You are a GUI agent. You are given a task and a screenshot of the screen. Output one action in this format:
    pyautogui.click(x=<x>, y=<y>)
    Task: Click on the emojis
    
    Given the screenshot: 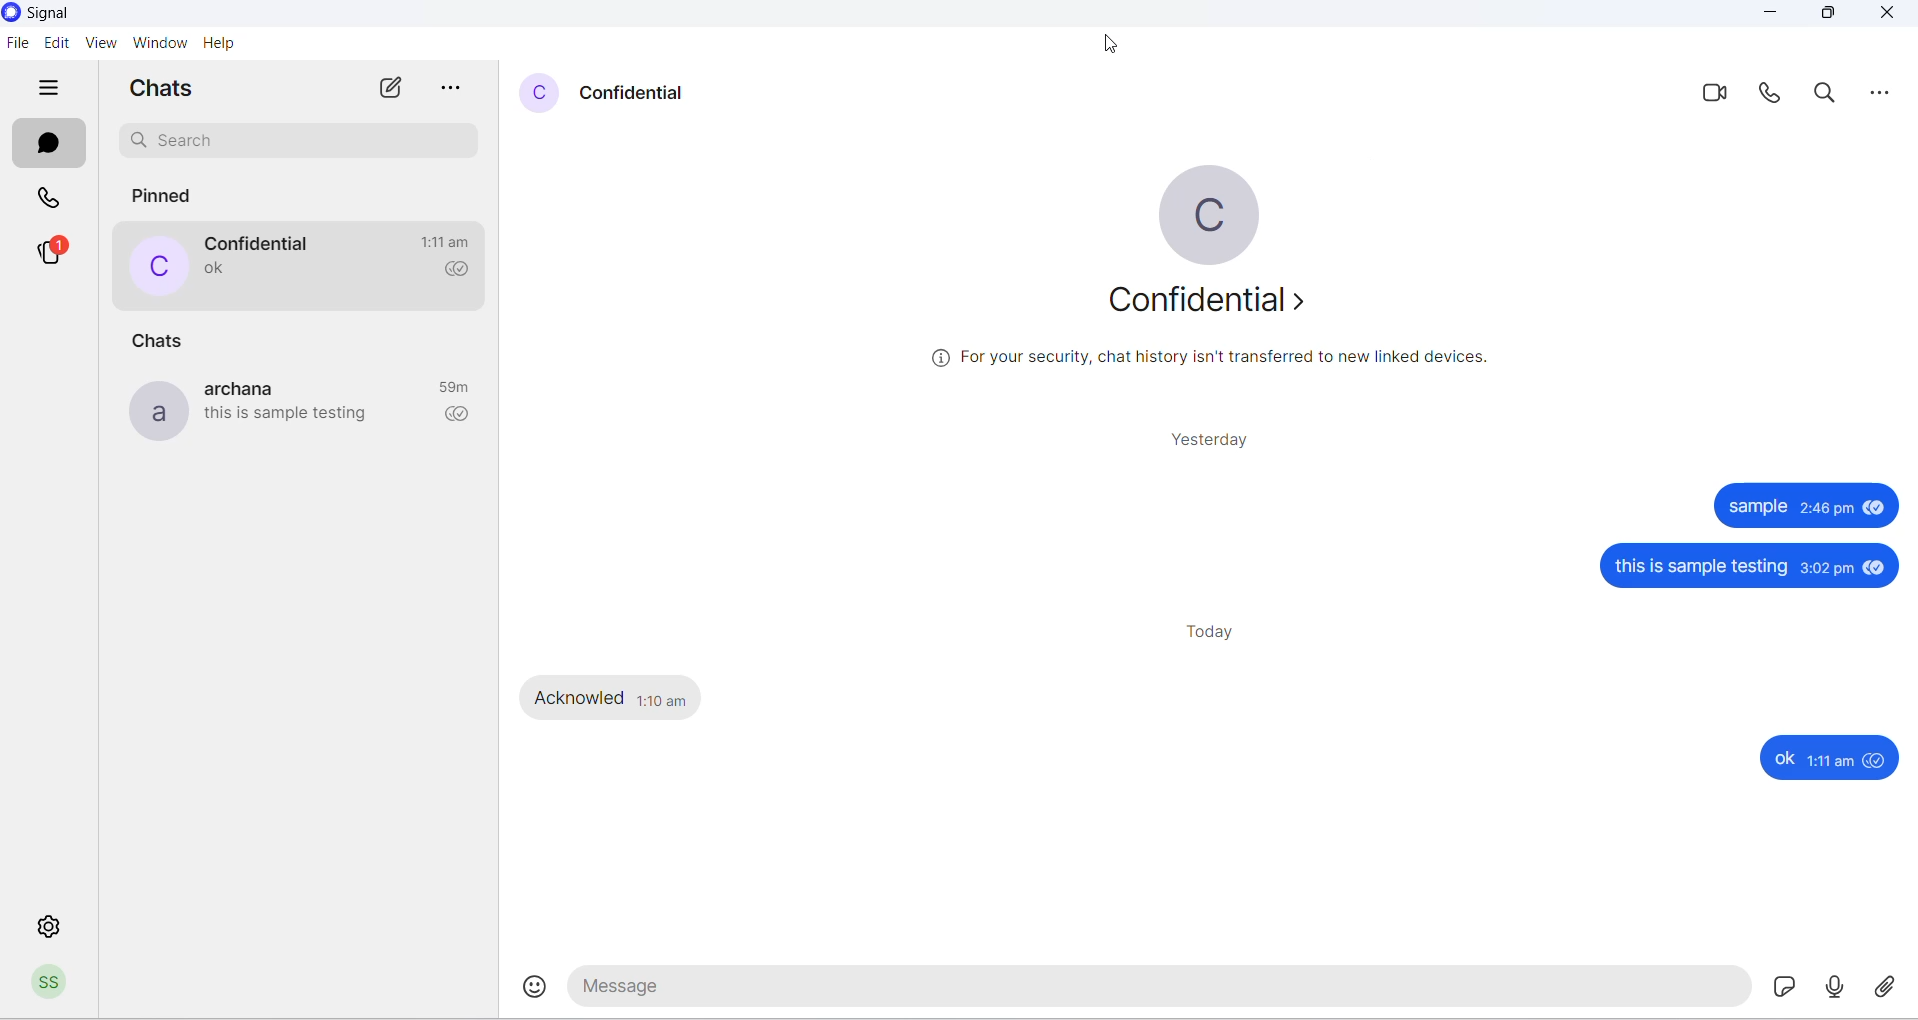 What is the action you would take?
    pyautogui.click(x=539, y=988)
    